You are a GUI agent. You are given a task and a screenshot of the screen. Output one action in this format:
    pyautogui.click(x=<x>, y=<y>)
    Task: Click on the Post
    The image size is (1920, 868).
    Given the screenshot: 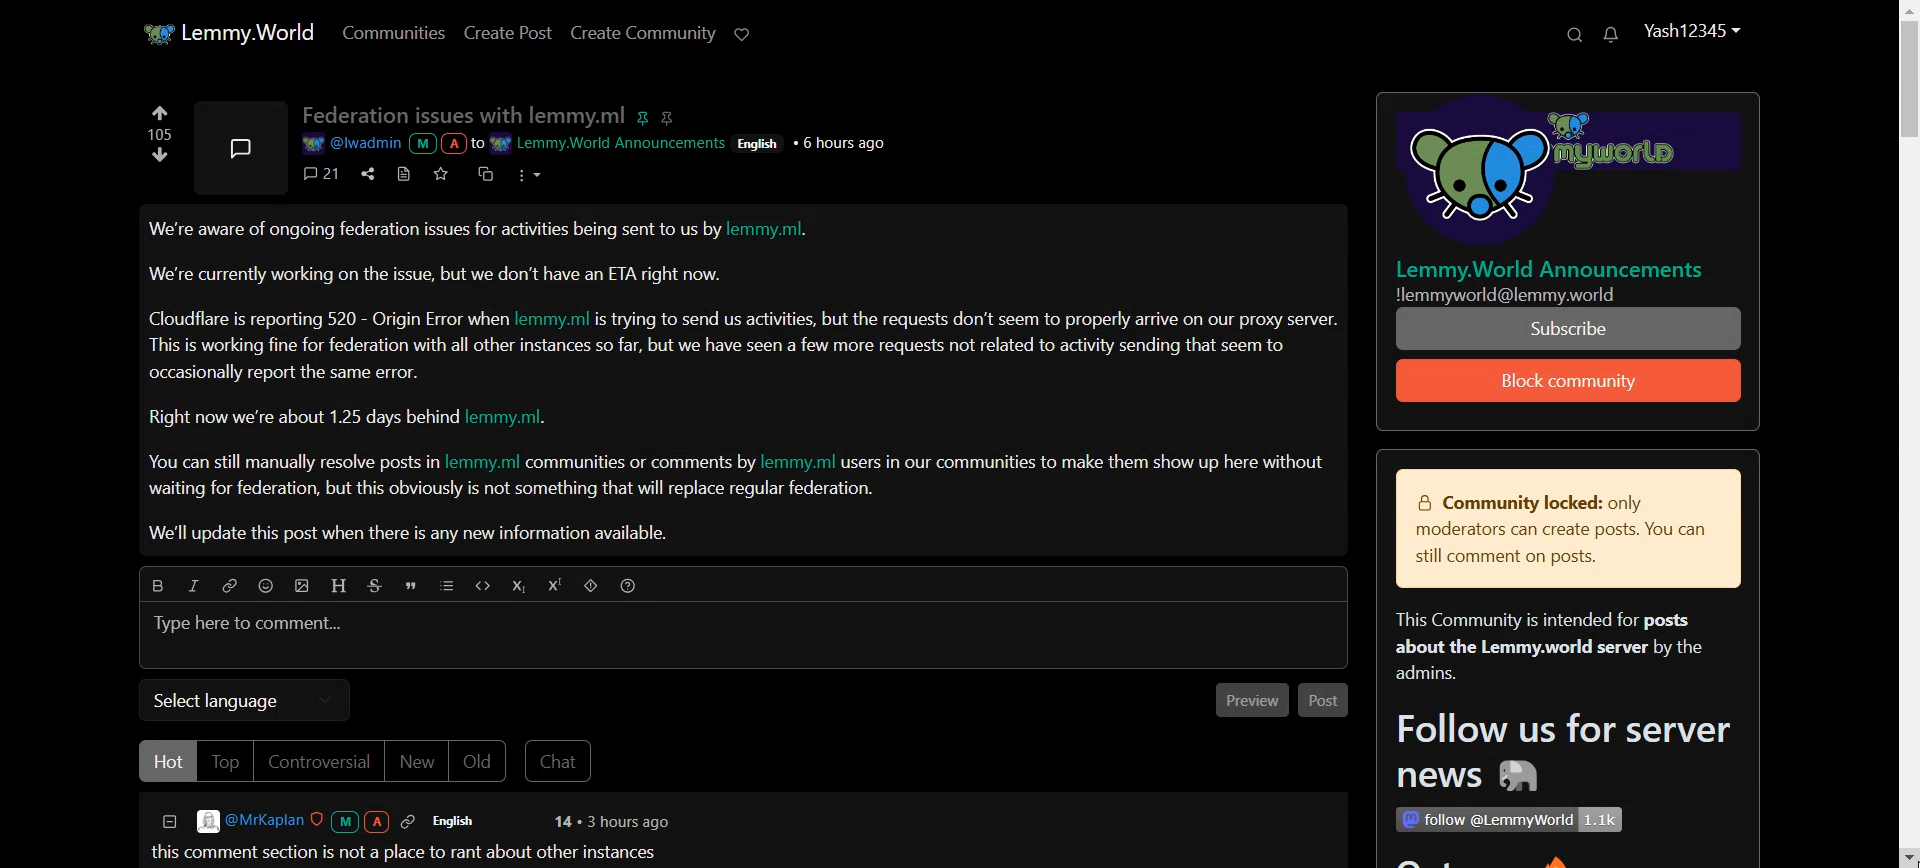 What is the action you would take?
    pyautogui.click(x=1324, y=699)
    